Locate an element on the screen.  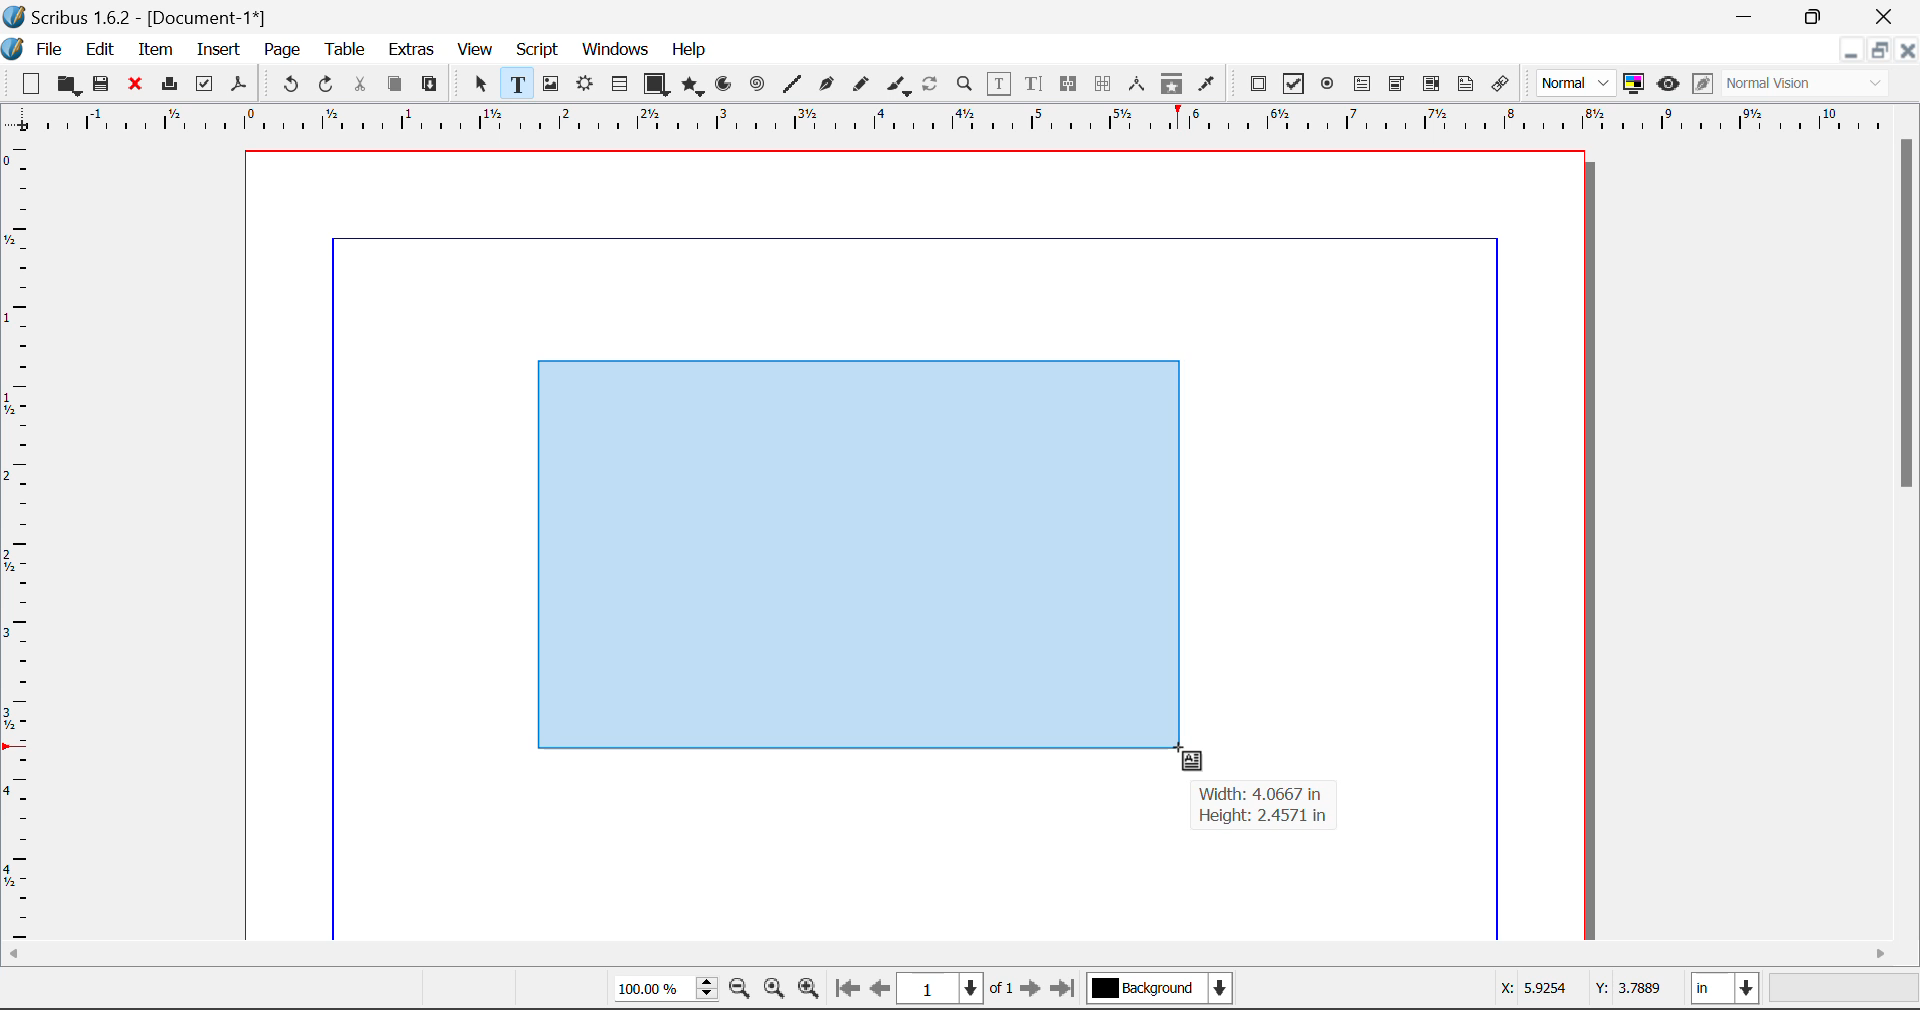
Vertical Page Margins is located at coordinates (970, 120).